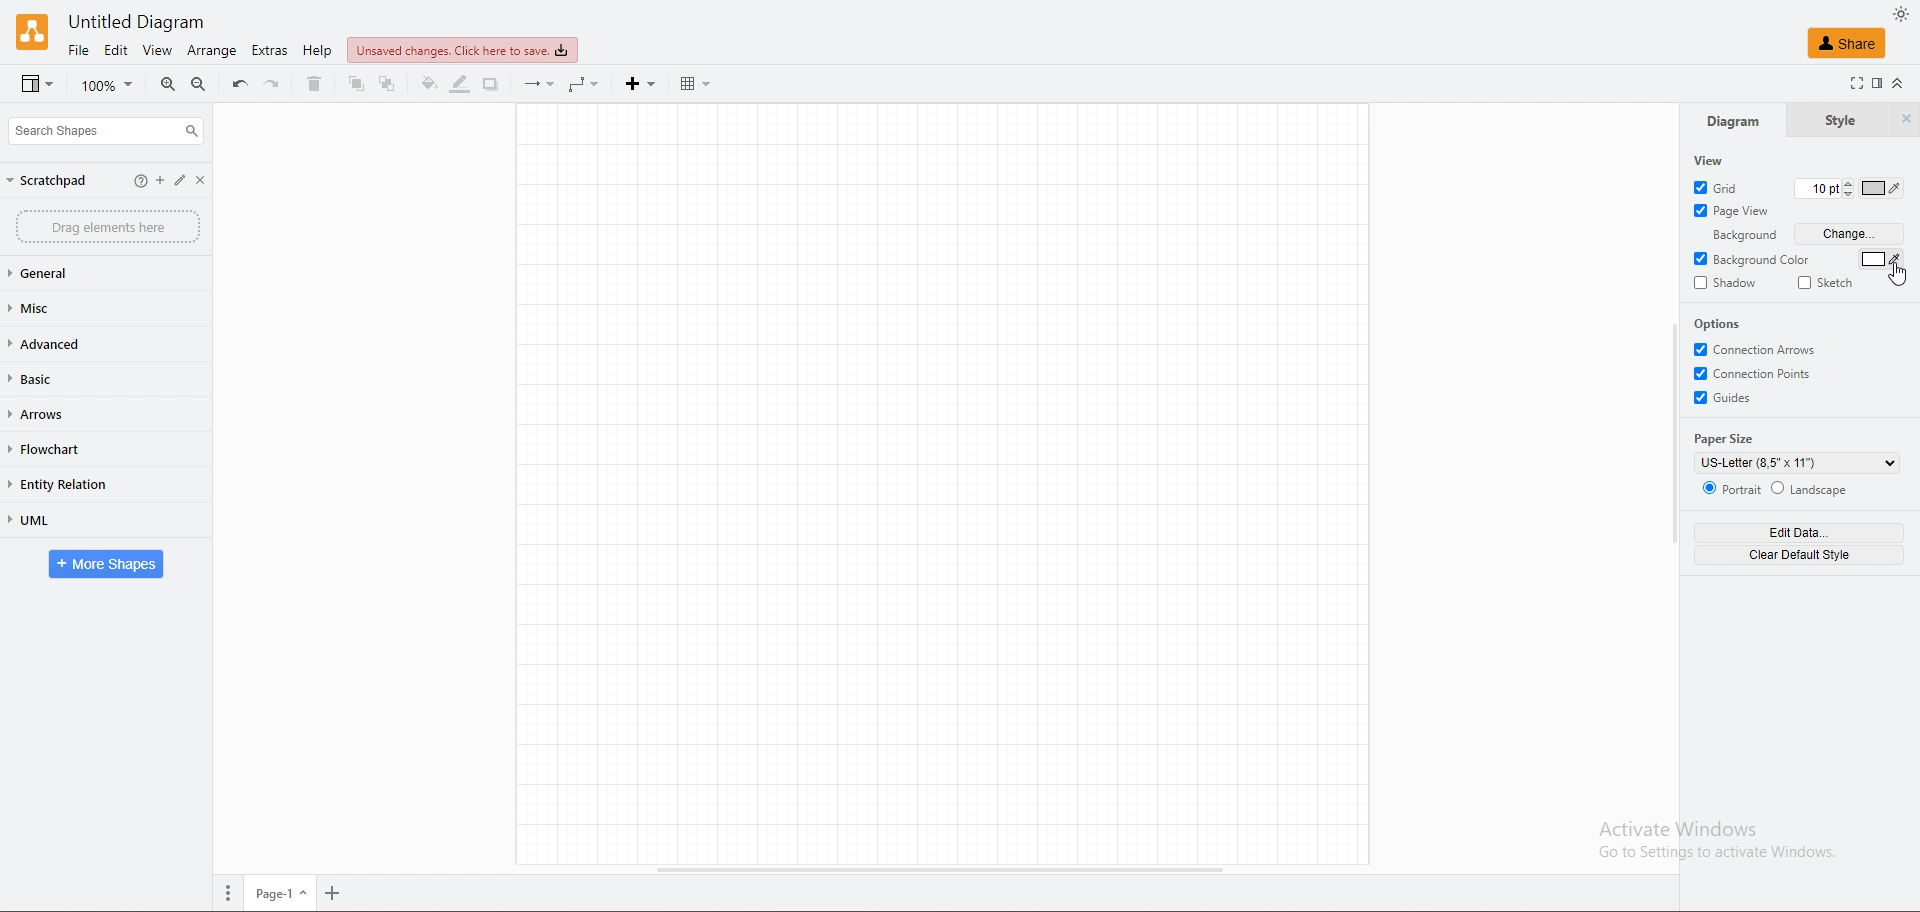 The image size is (1920, 912). I want to click on diagram, so click(1731, 120).